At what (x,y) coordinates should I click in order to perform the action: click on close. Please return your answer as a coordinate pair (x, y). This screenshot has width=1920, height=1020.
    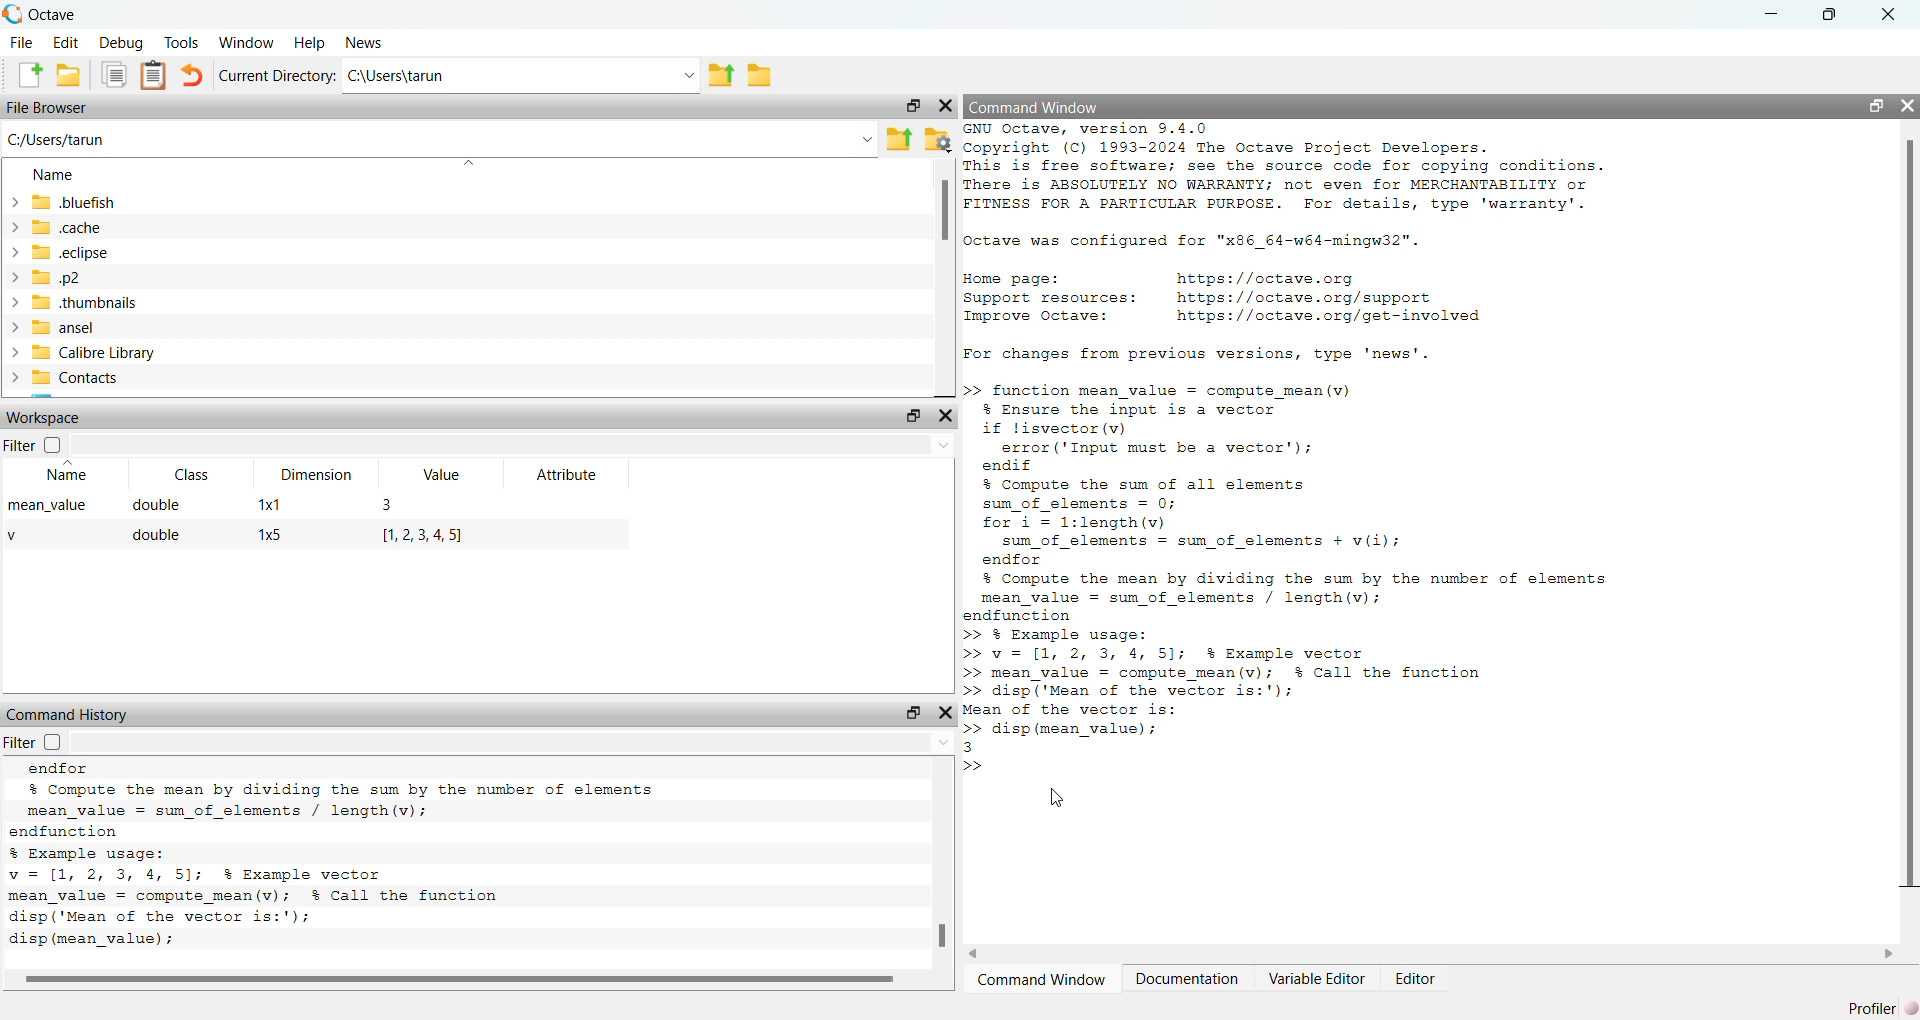
    Looking at the image, I should click on (946, 414).